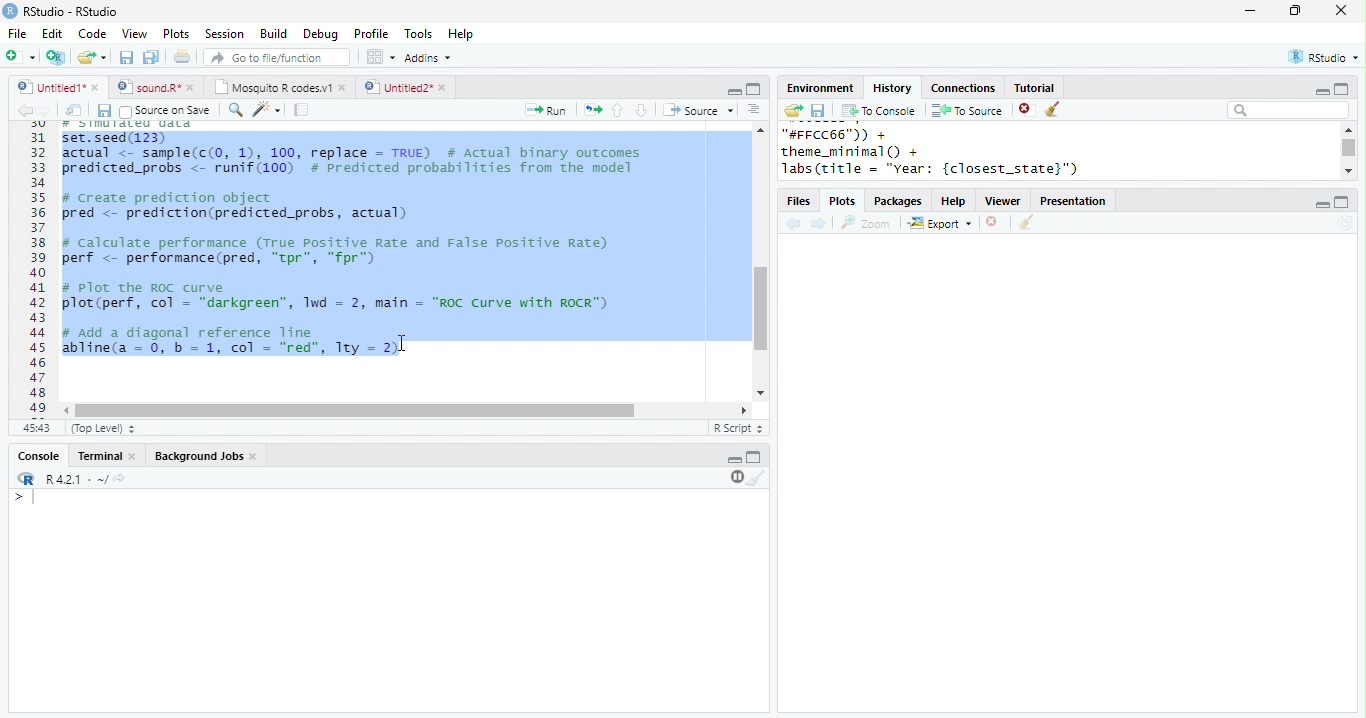 The image size is (1366, 718). I want to click on minimize, so click(734, 90).